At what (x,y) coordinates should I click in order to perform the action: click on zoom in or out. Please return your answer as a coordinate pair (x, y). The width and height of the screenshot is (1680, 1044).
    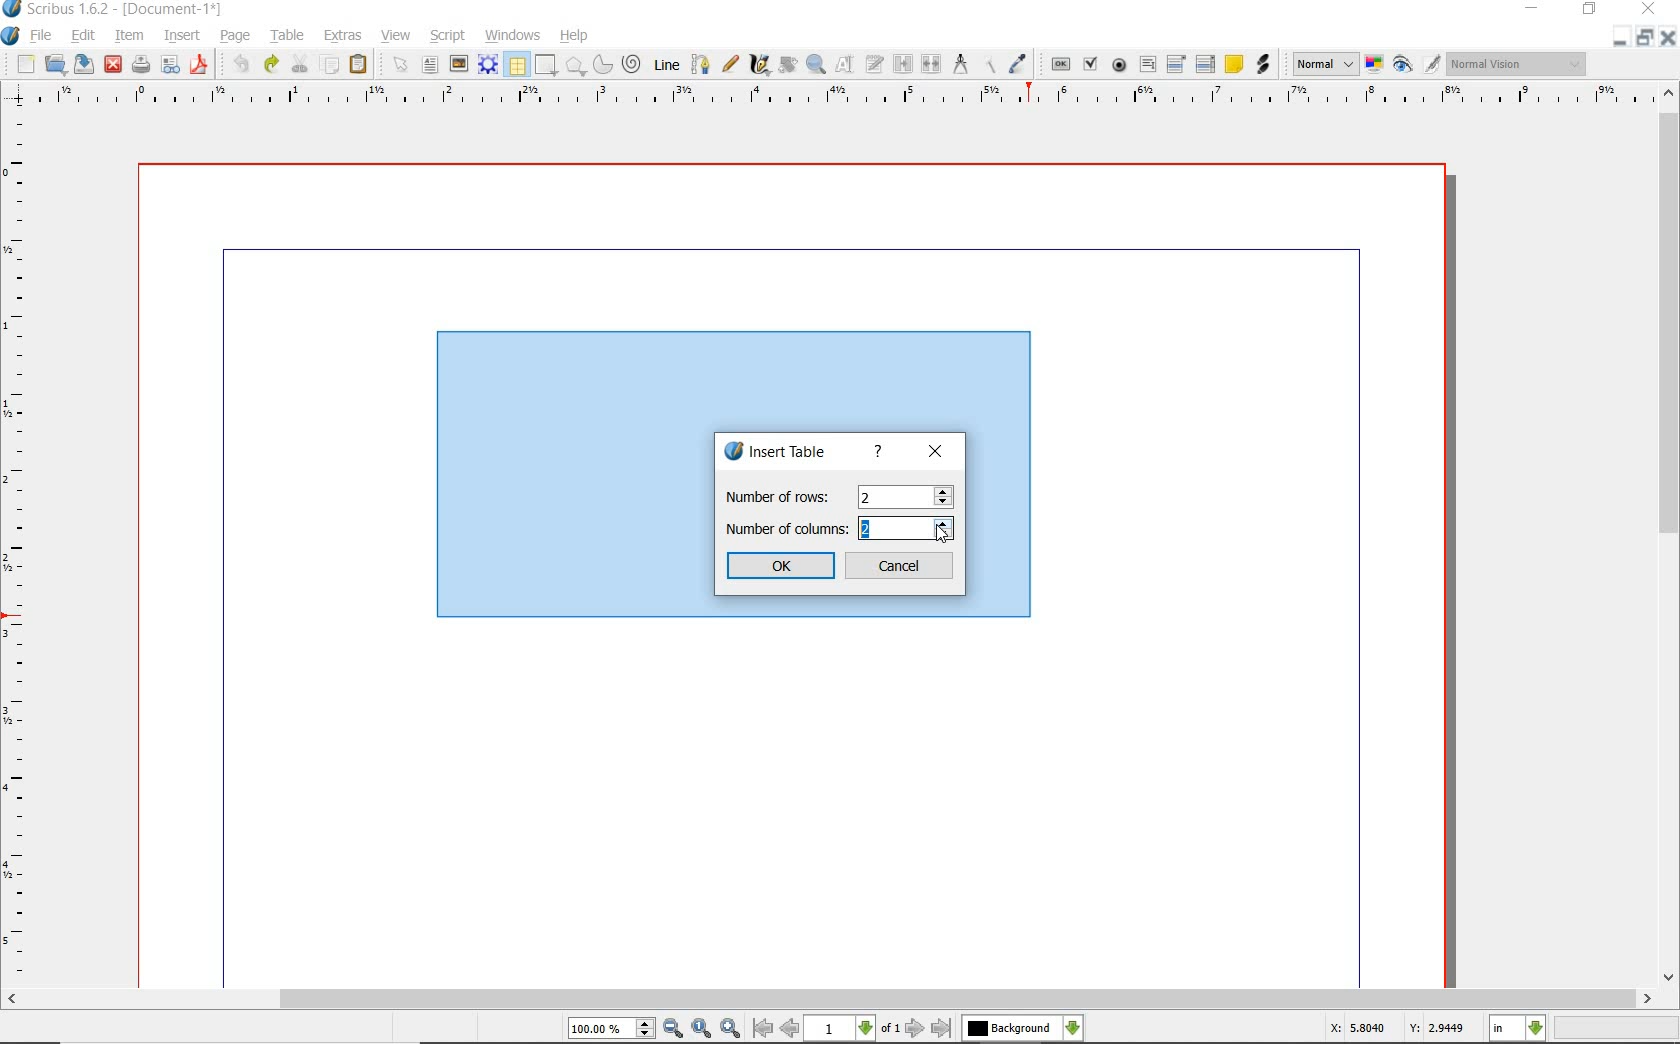
    Looking at the image, I should click on (815, 65).